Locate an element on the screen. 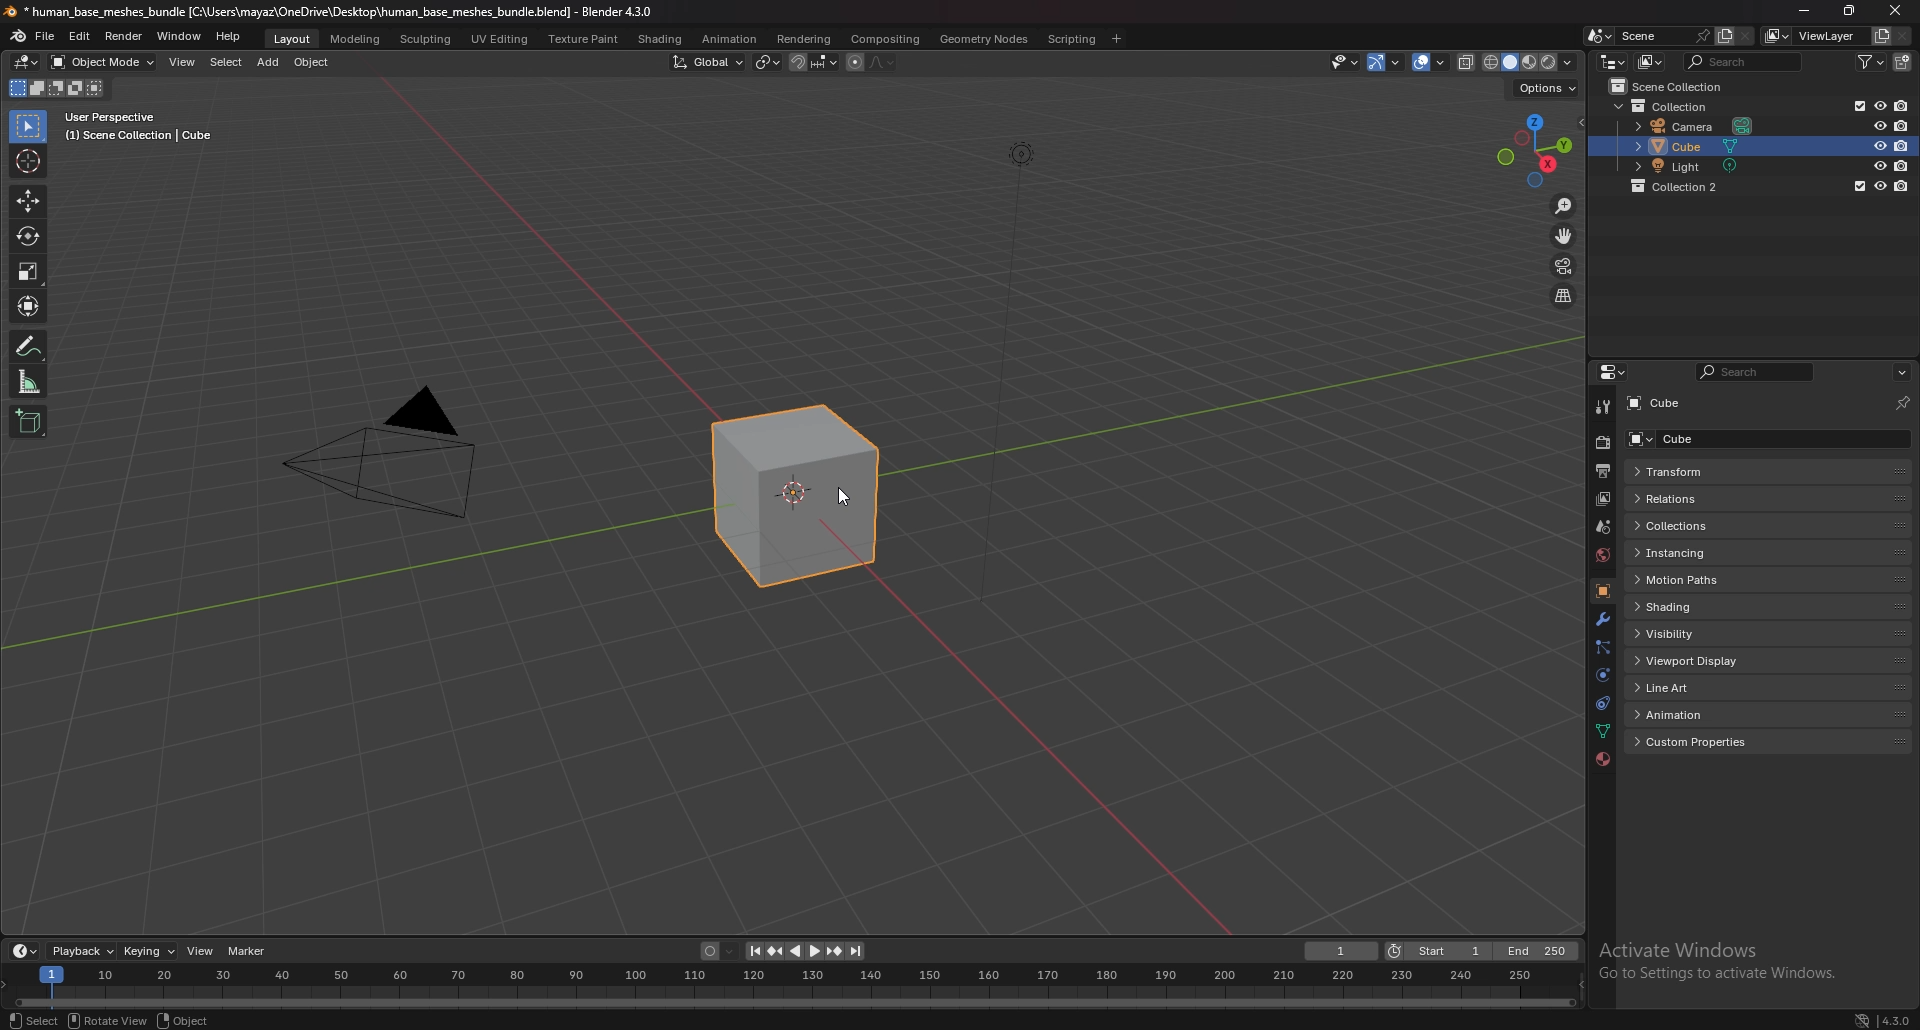 The image size is (1920, 1030). move is located at coordinates (28, 200).